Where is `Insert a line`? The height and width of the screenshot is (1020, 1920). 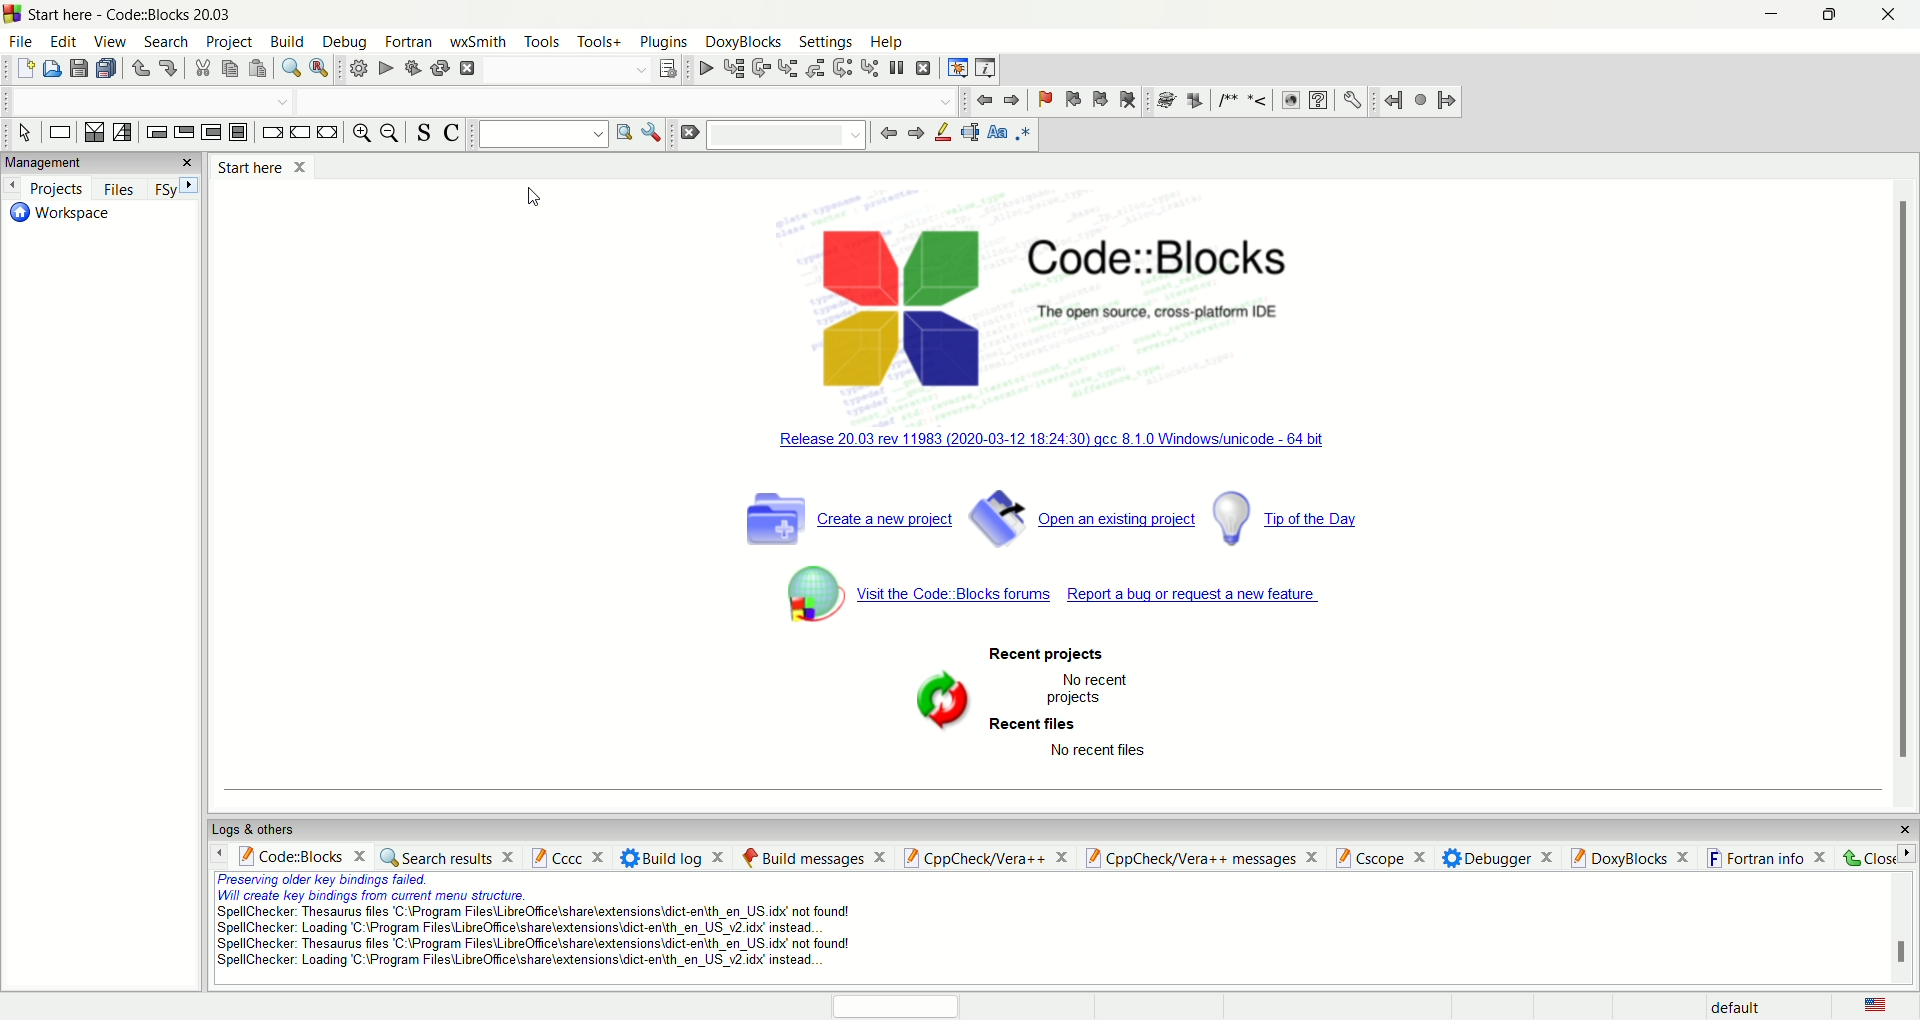 Insert a line is located at coordinates (1259, 102).